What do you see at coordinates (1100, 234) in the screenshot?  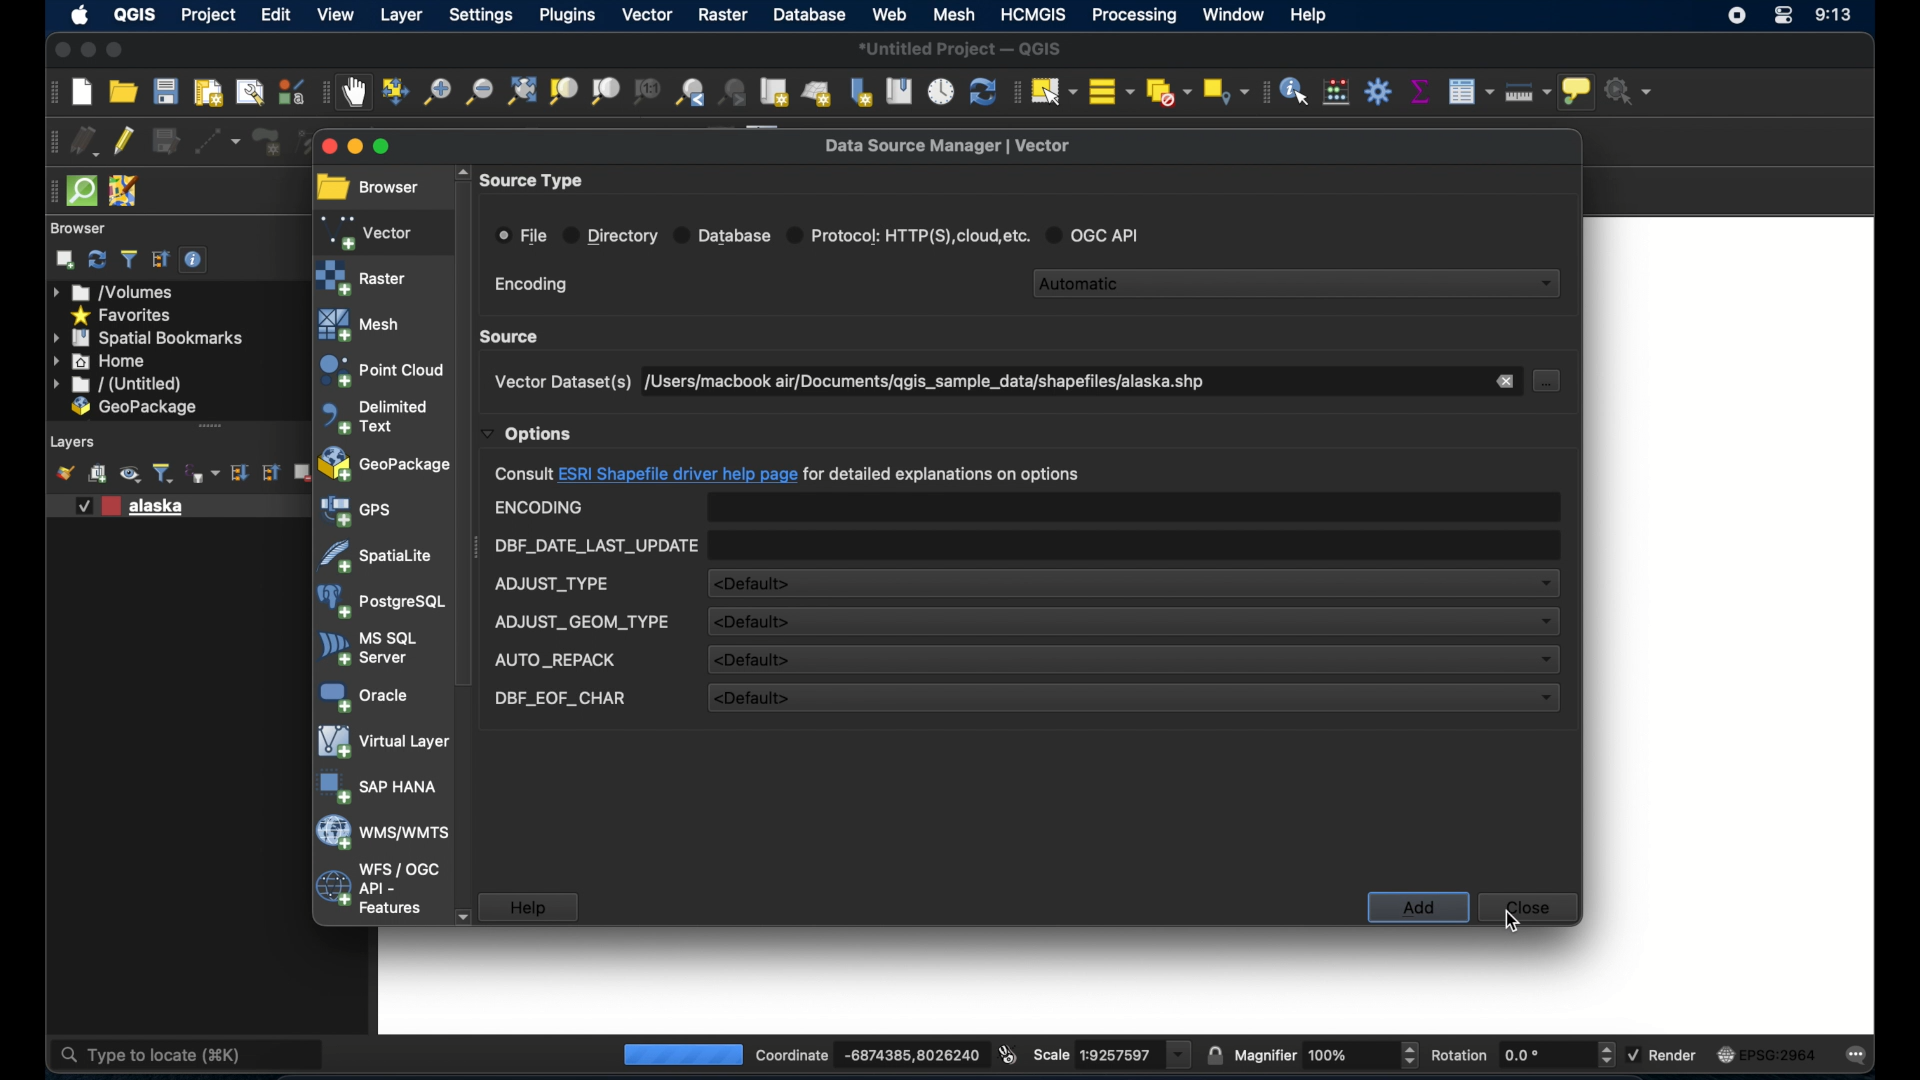 I see `ogc api` at bounding box center [1100, 234].